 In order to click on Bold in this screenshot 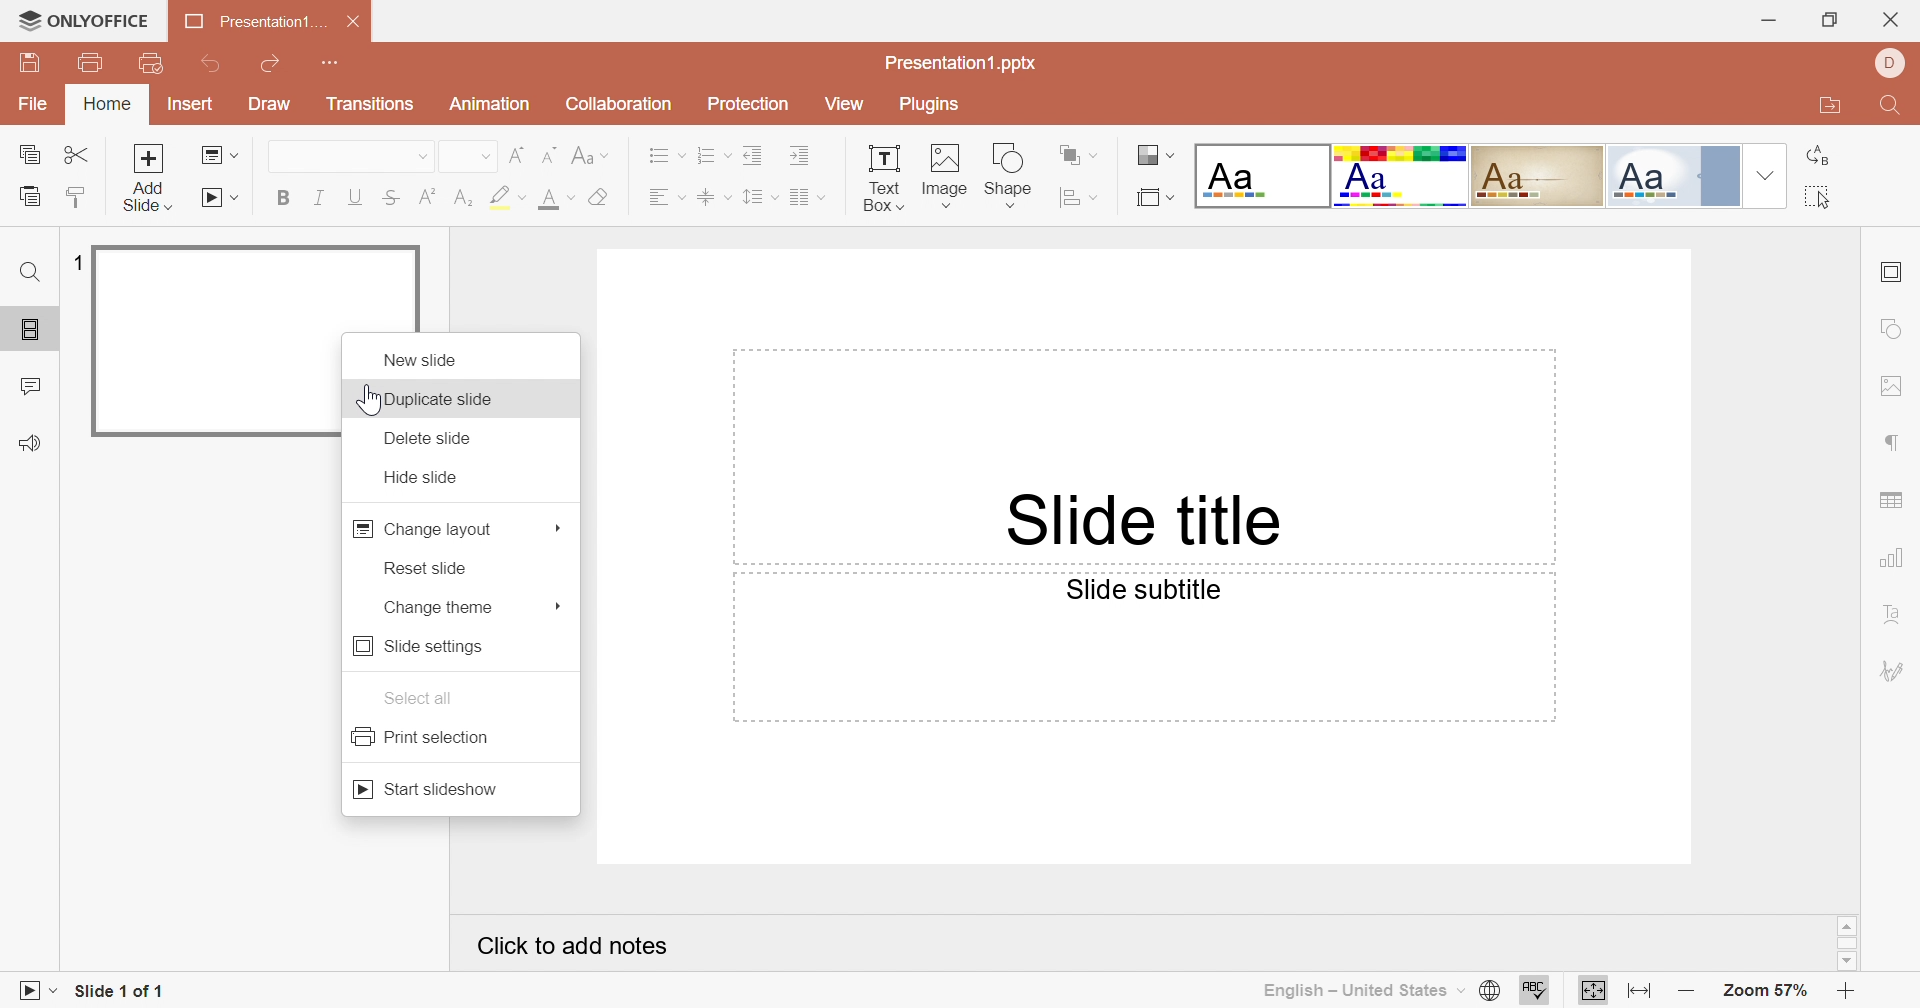, I will do `click(285, 196)`.